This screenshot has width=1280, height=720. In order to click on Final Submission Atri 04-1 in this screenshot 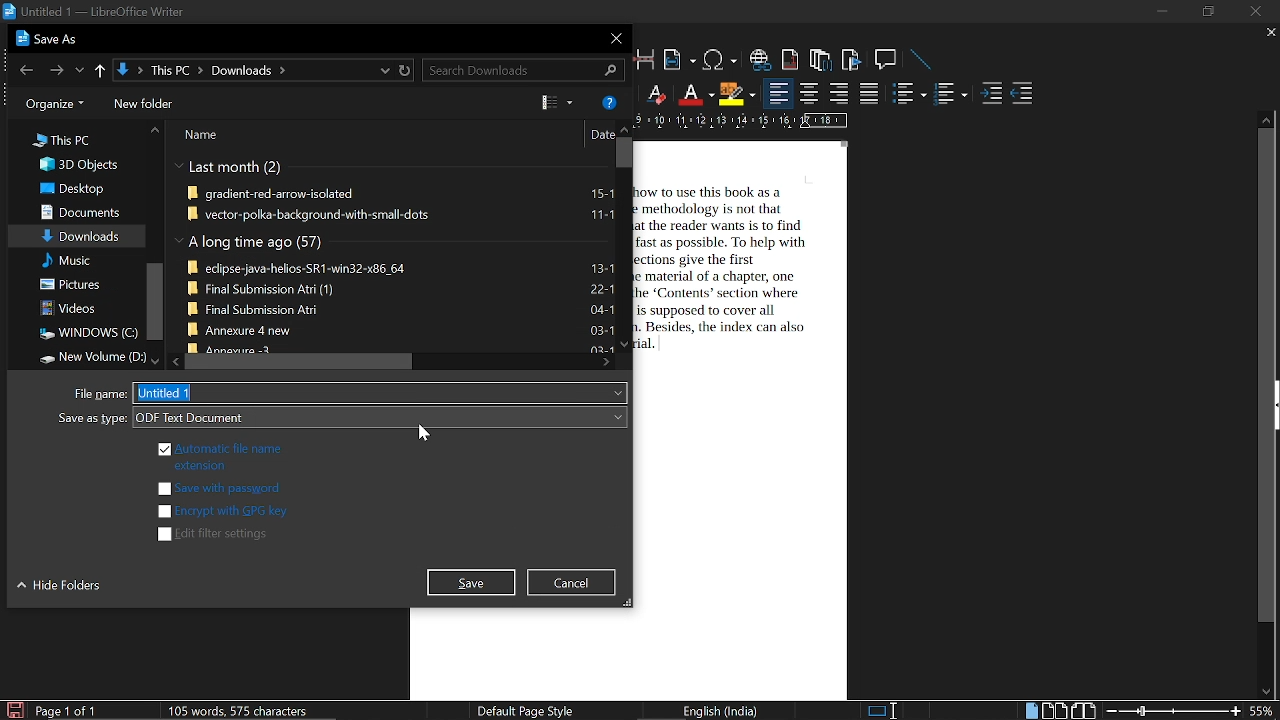, I will do `click(400, 308)`.